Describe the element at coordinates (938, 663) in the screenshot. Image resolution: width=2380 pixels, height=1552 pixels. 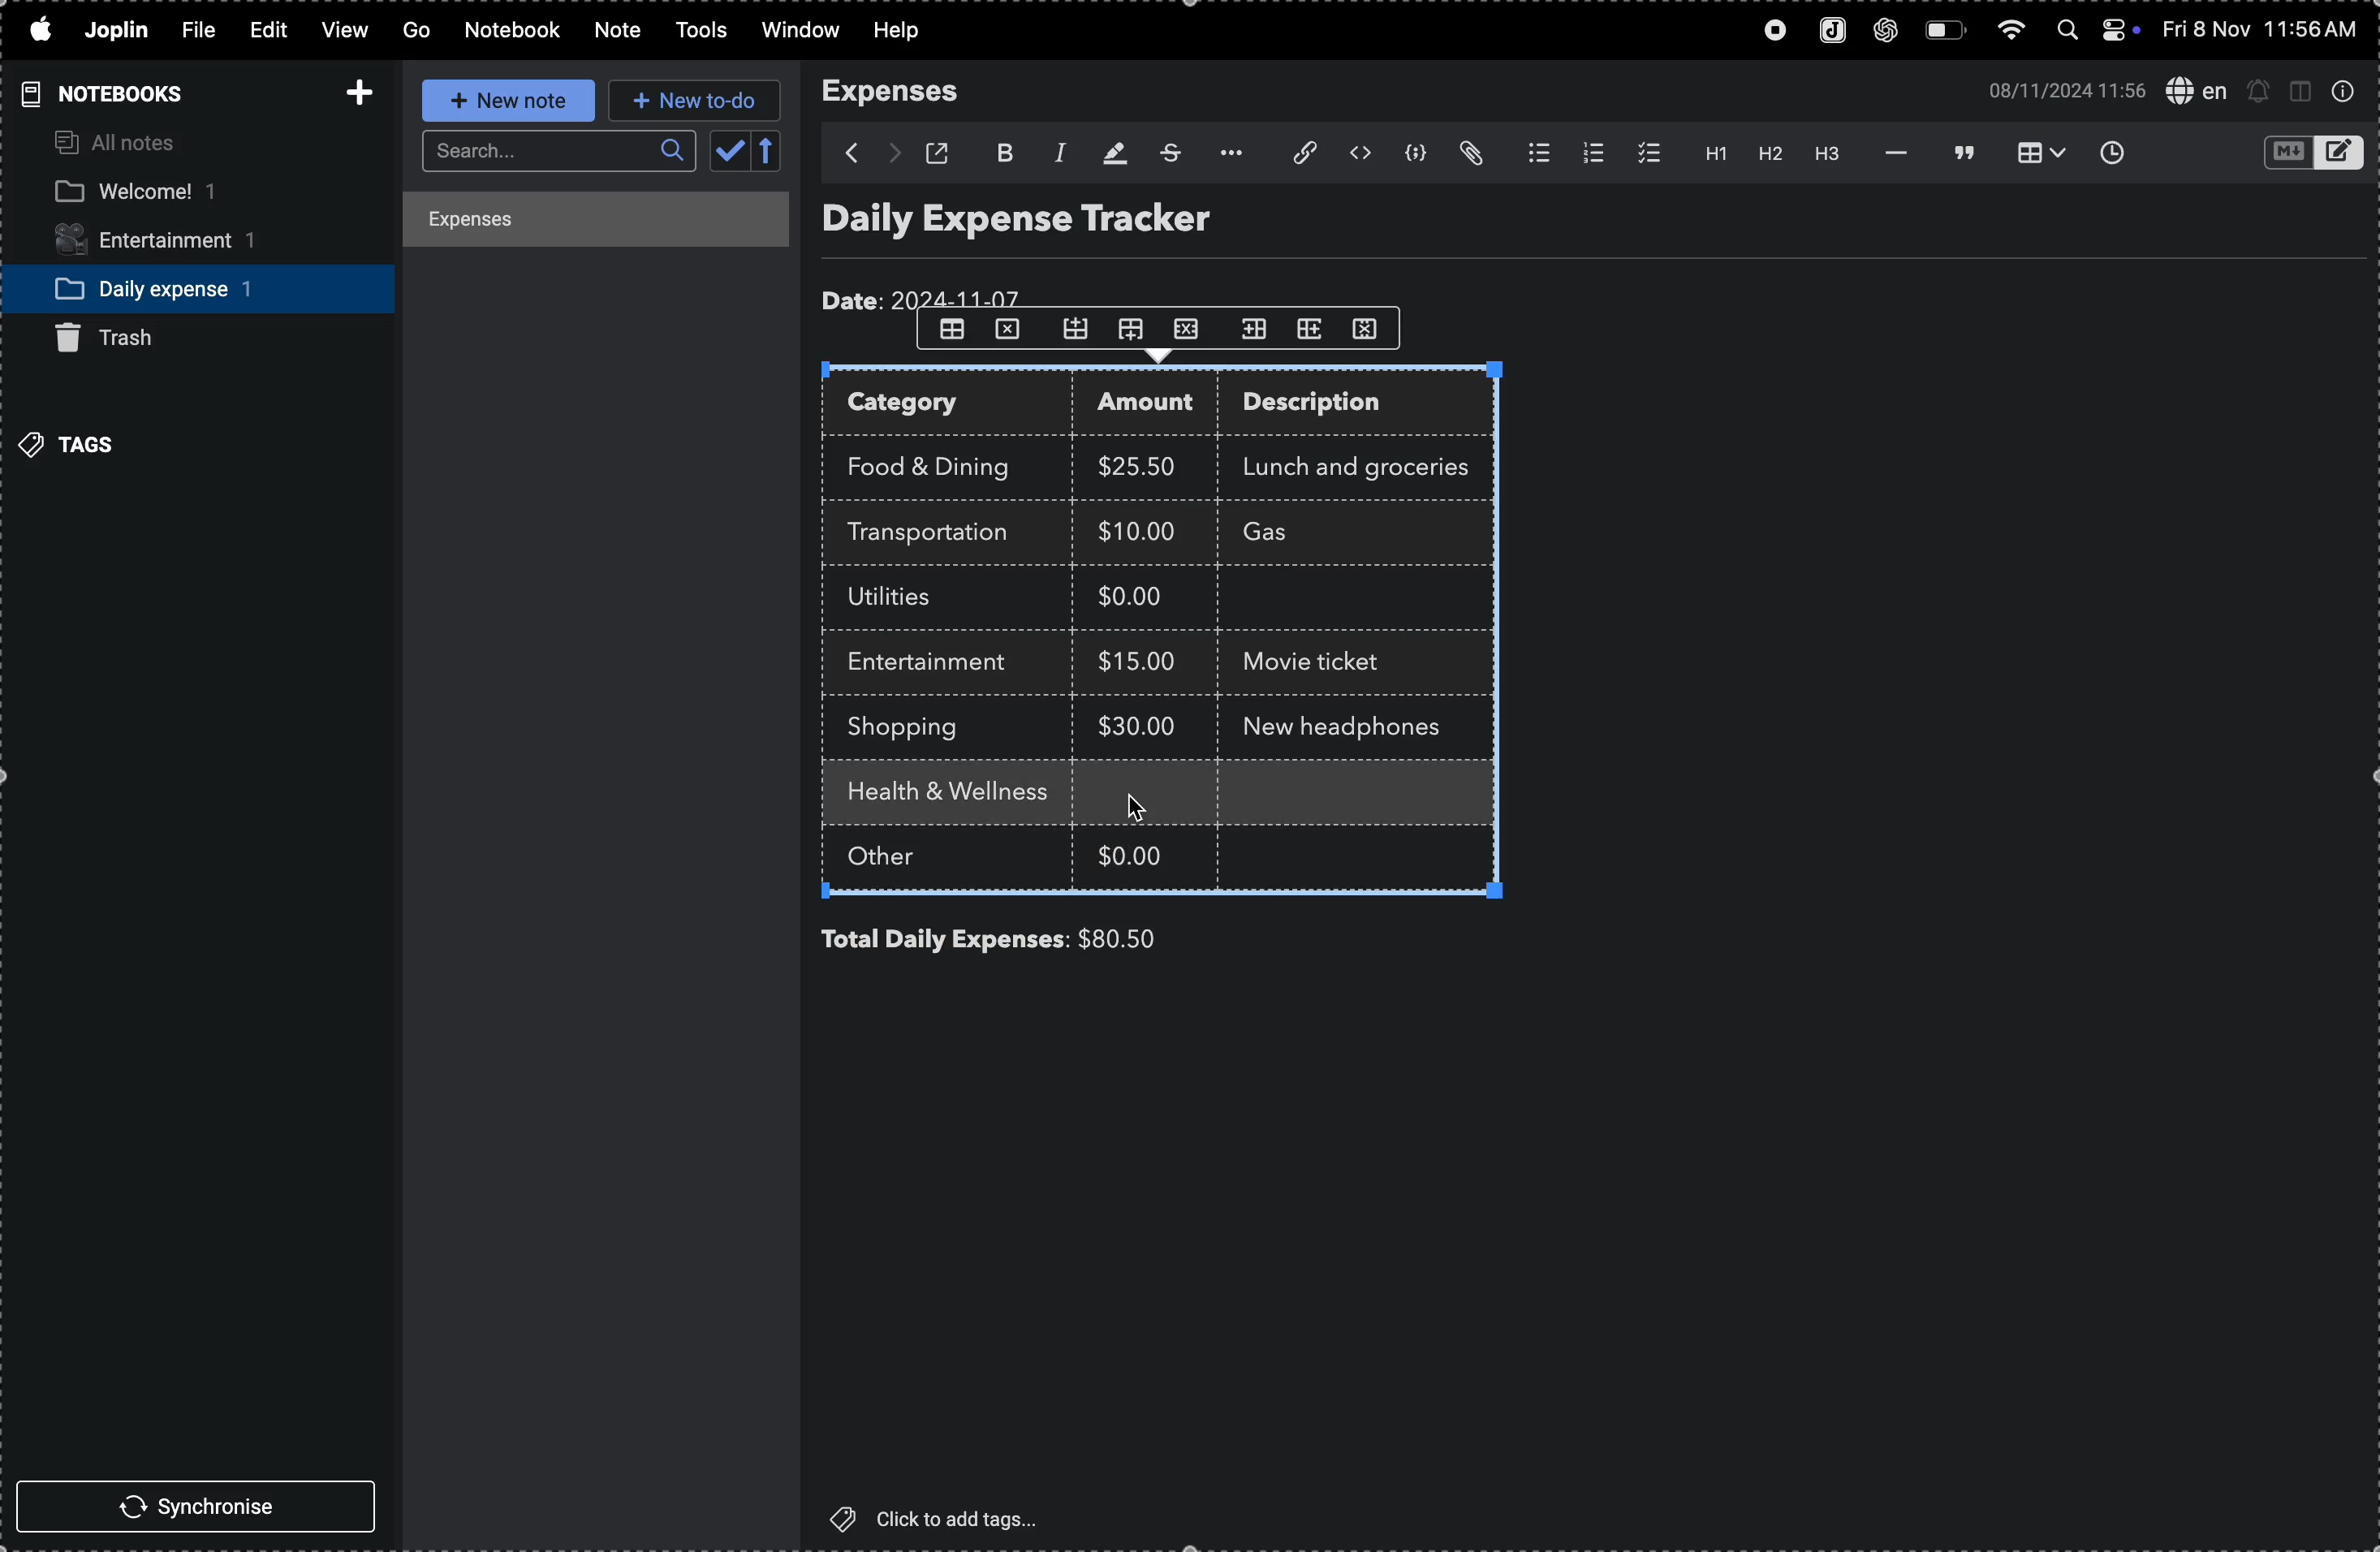
I see `entertainment` at that location.